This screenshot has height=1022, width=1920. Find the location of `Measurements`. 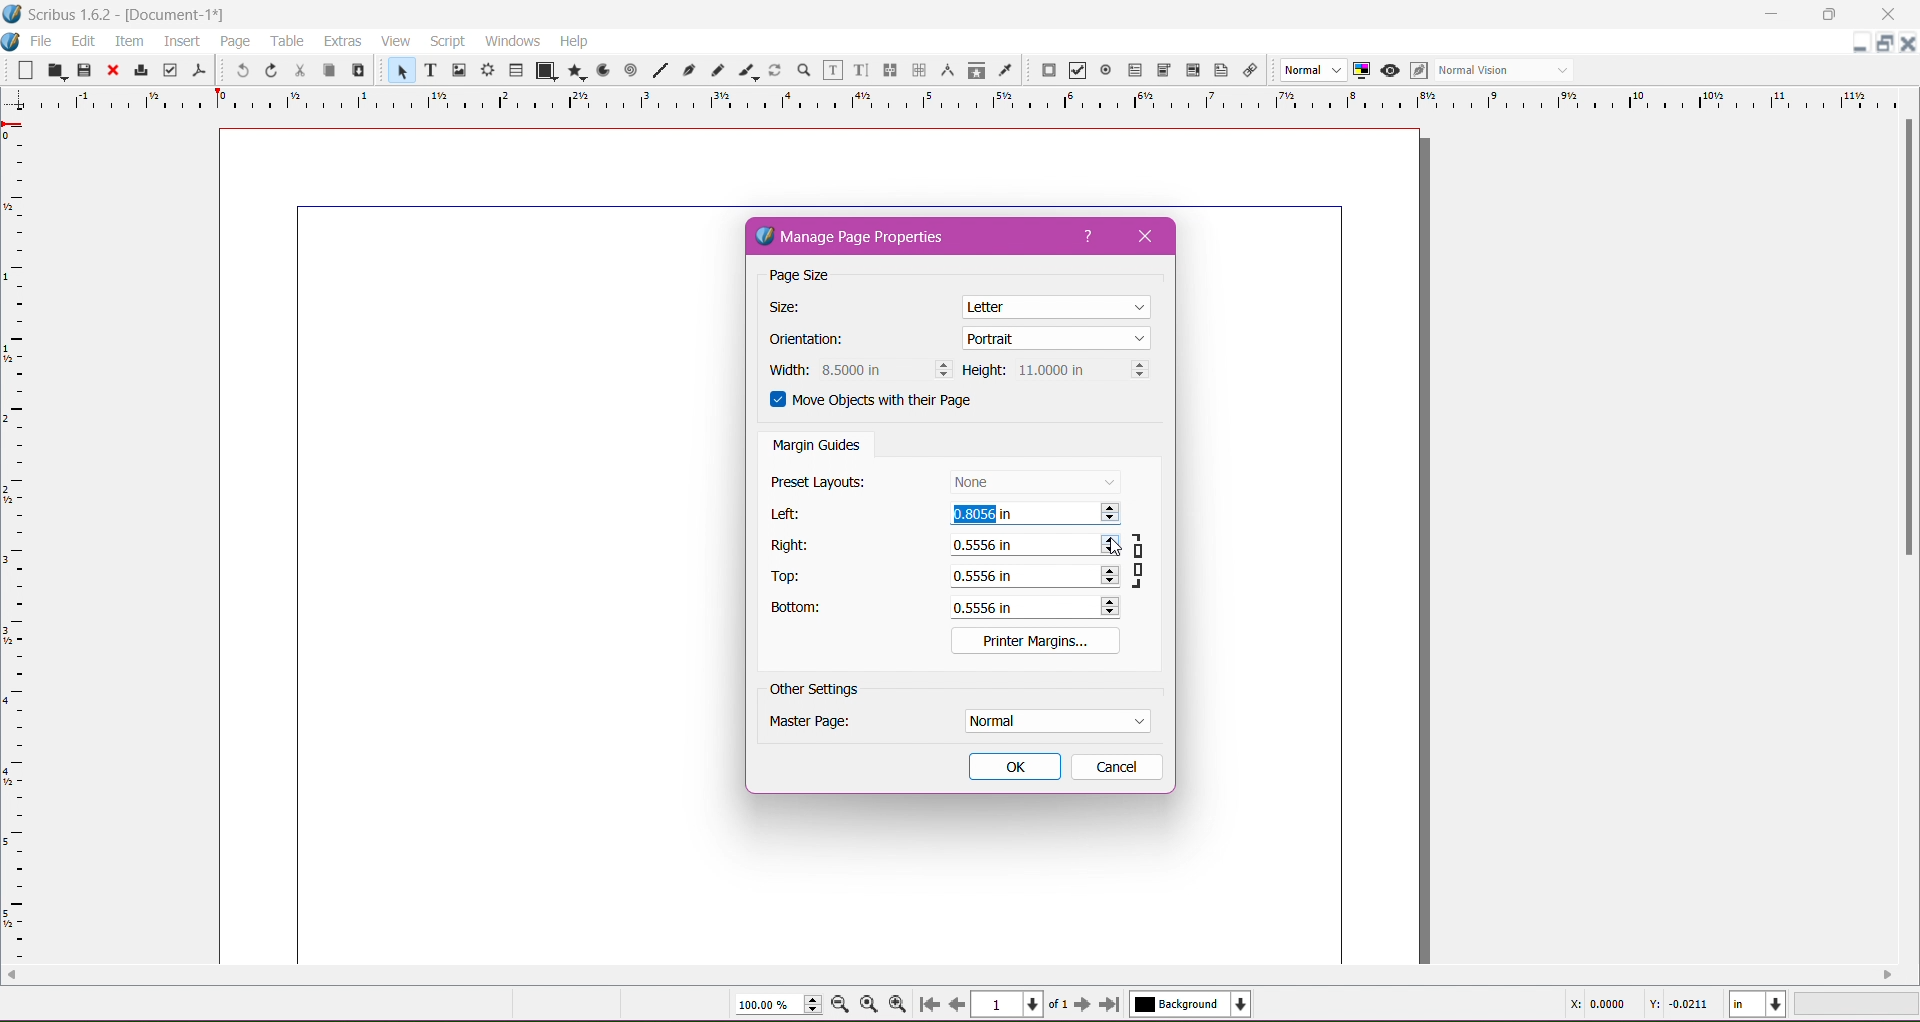

Measurements is located at coordinates (946, 70).